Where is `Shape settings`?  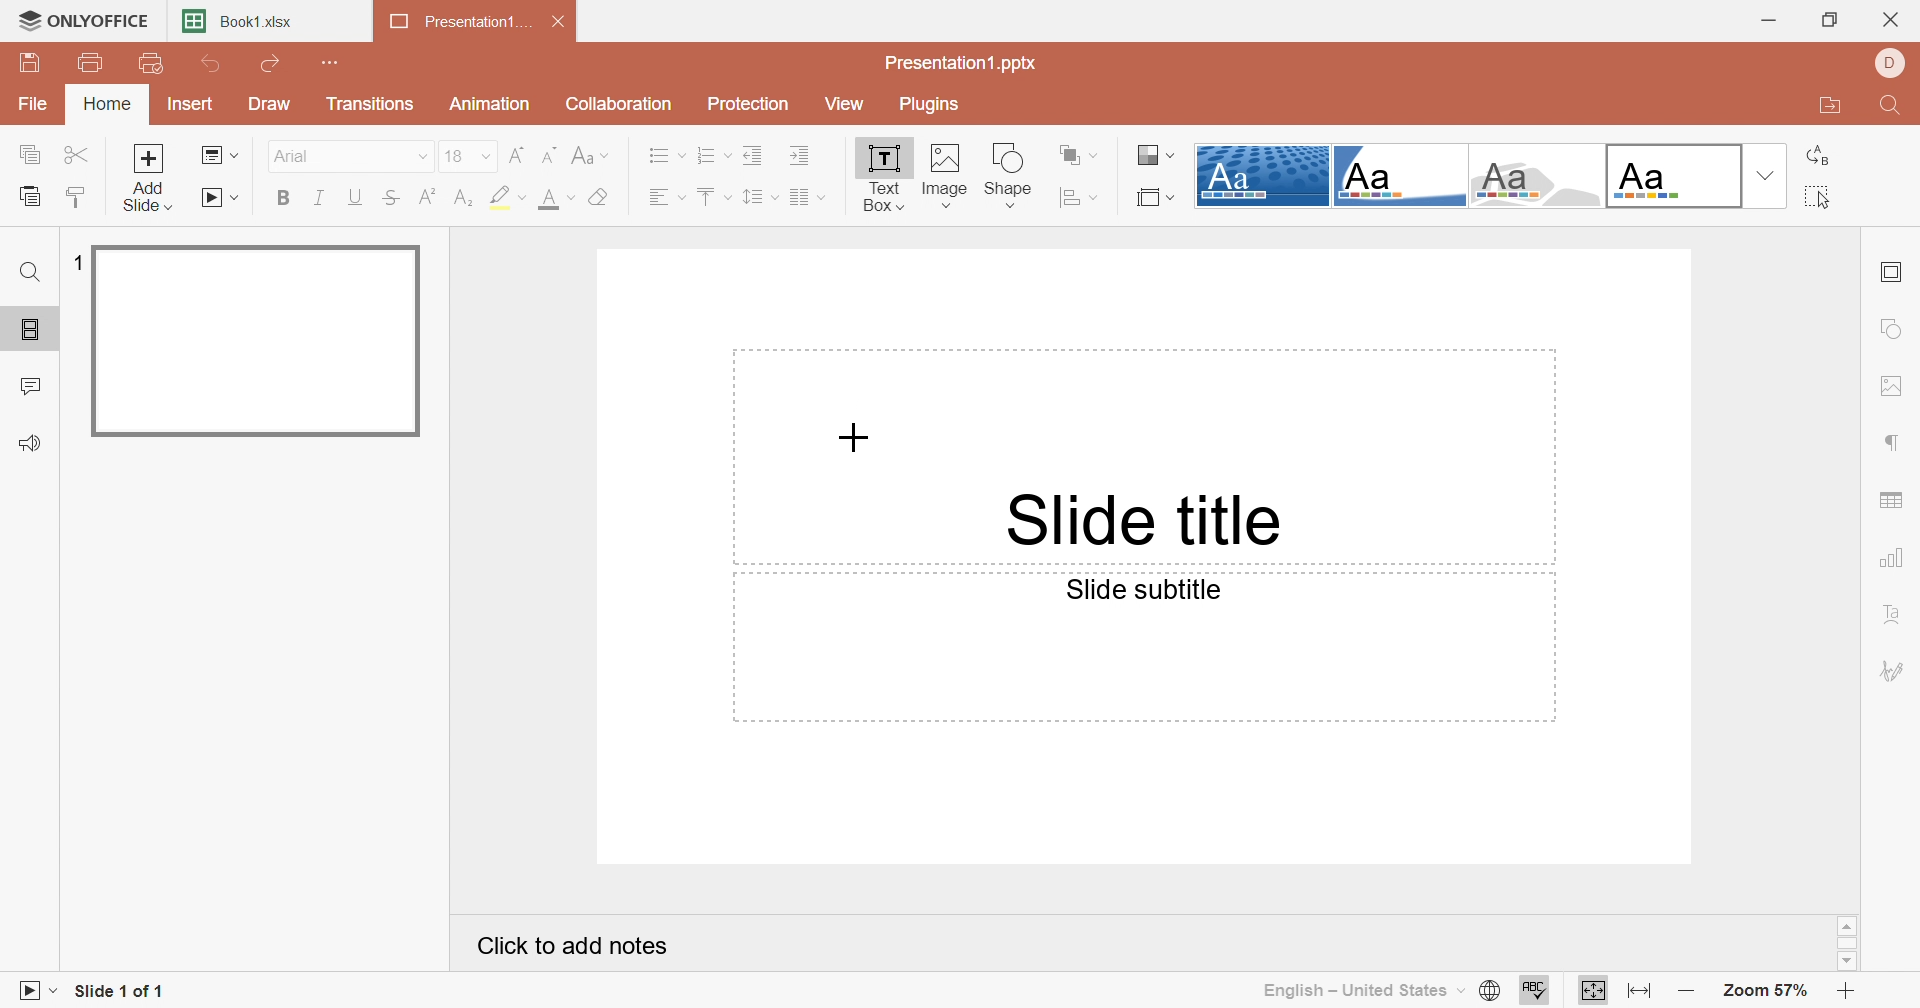
Shape settings is located at coordinates (1897, 328).